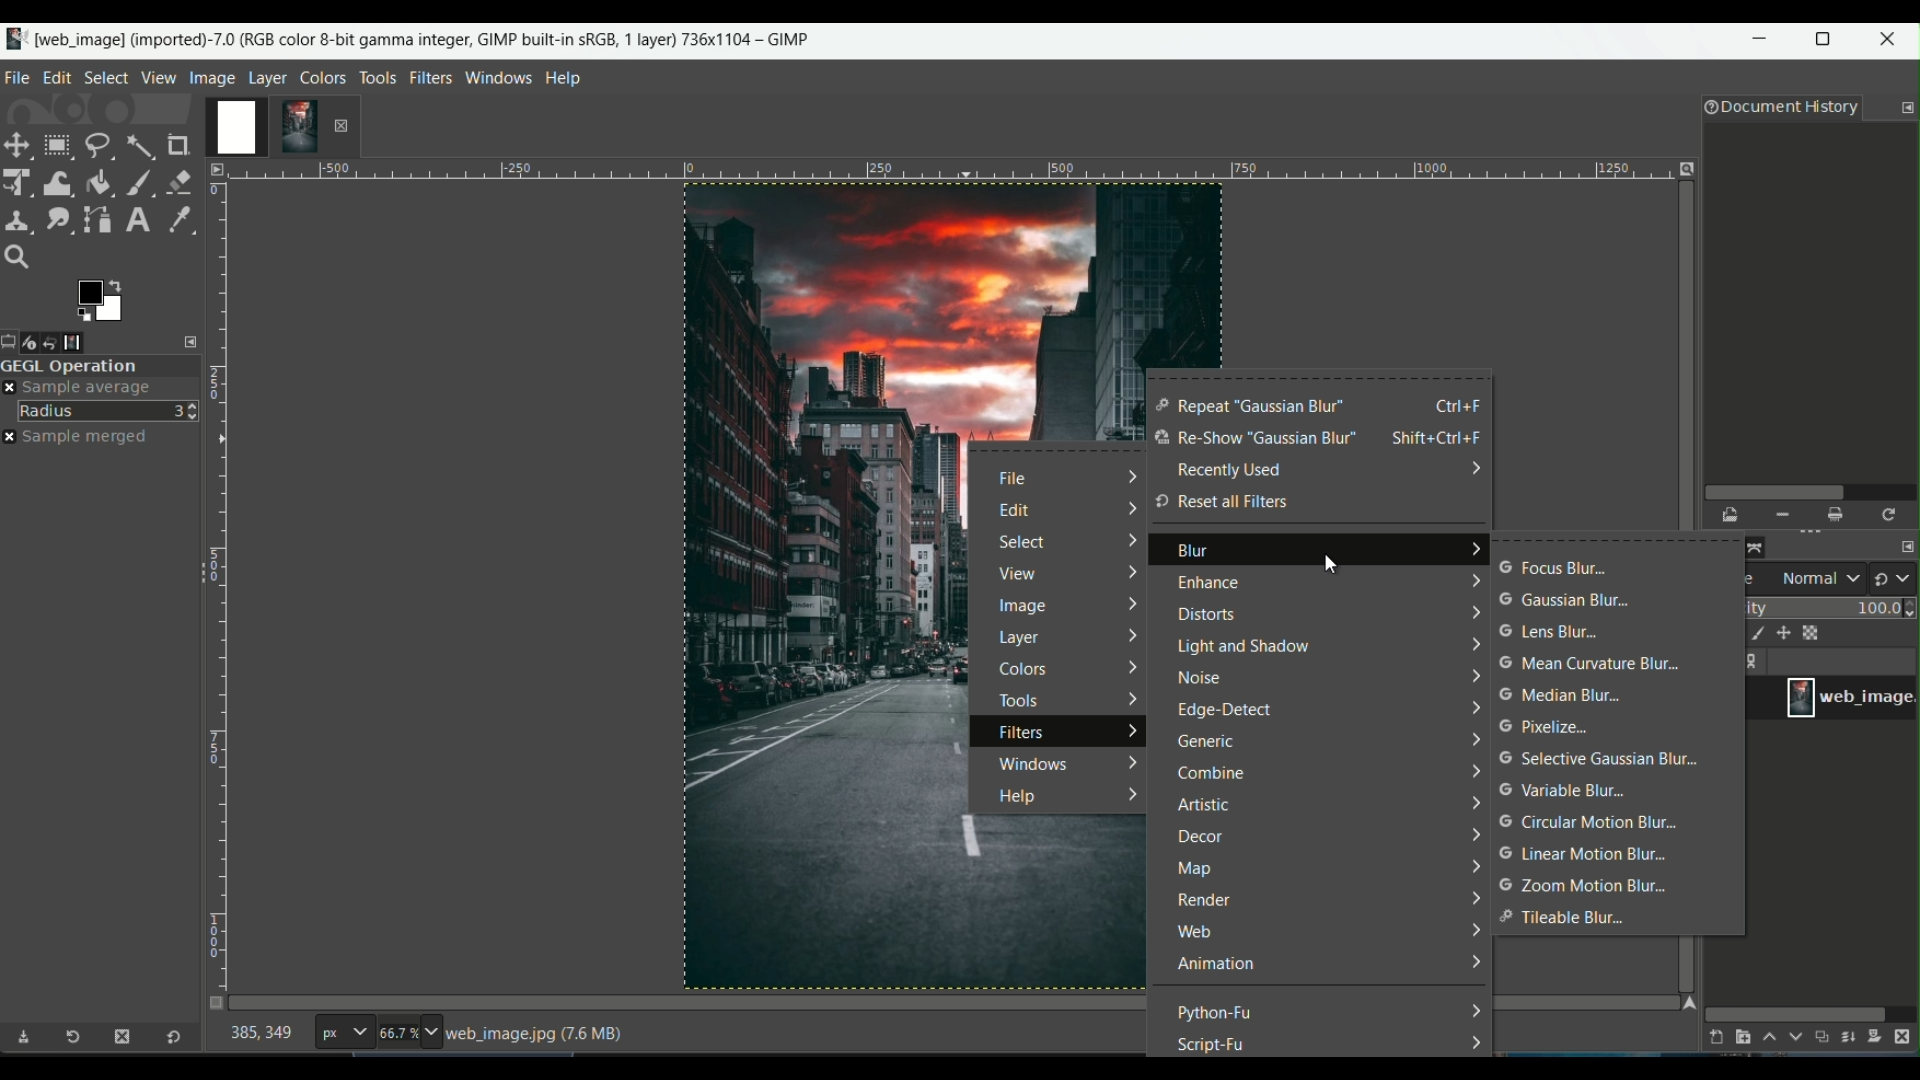 Image resolution: width=1920 pixels, height=1080 pixels. Describe the element at coordinates (1207, 744) in the screenshot. I see `generic` at that location.